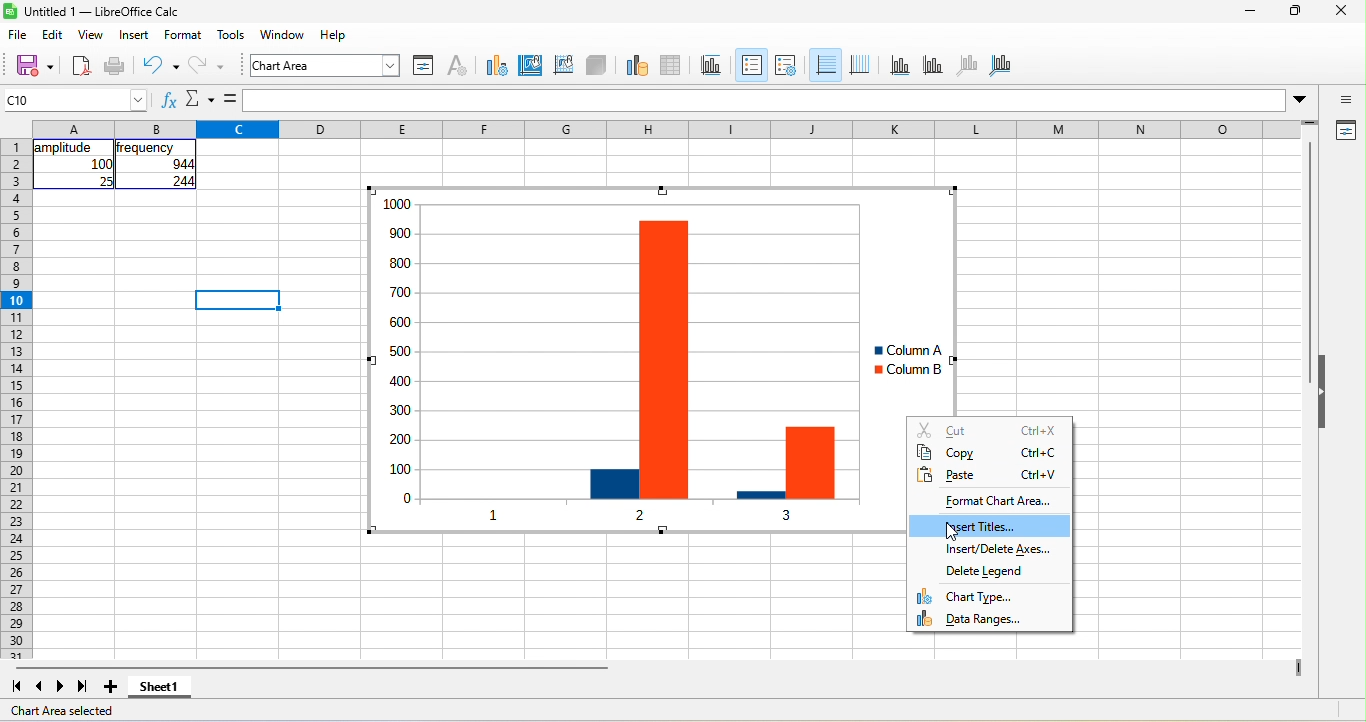 This screenshot has height=722, width=1366. I want to click on amplitude, so click(66, 148).